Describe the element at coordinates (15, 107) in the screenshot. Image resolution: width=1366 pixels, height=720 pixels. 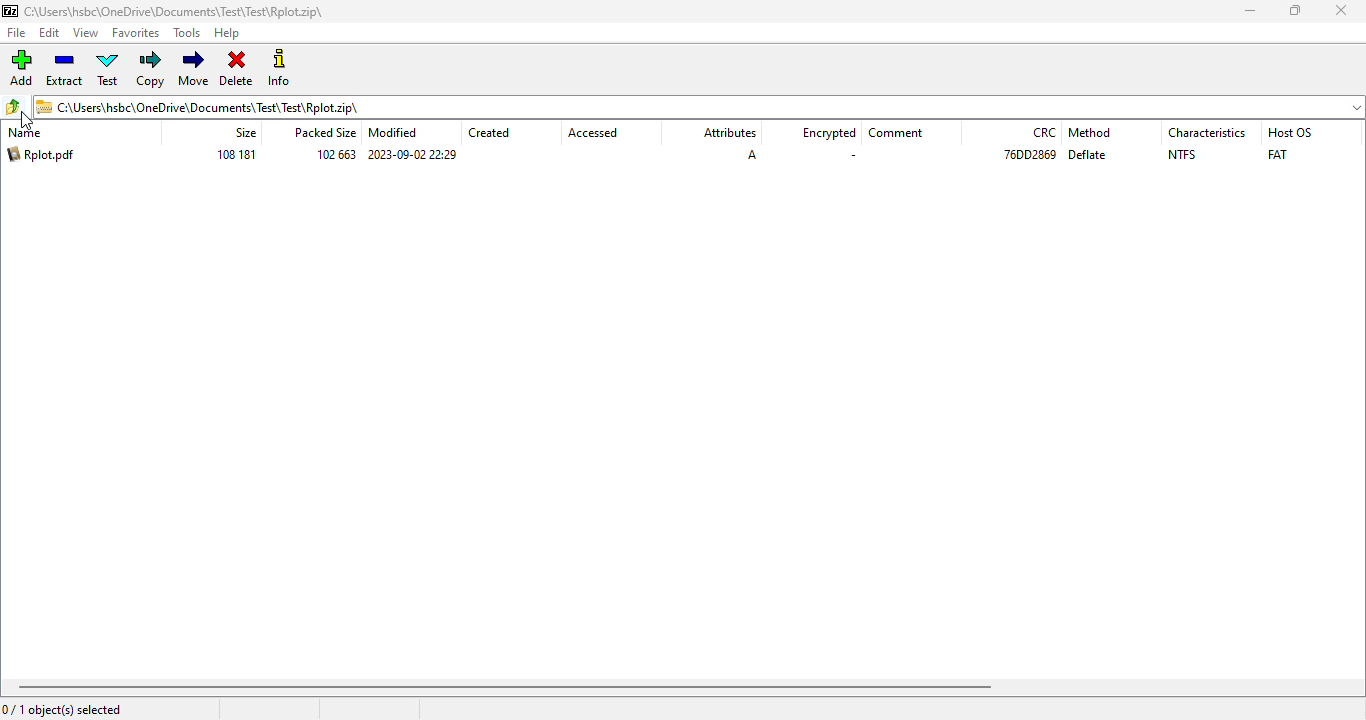
I see `browse folders` at that location.